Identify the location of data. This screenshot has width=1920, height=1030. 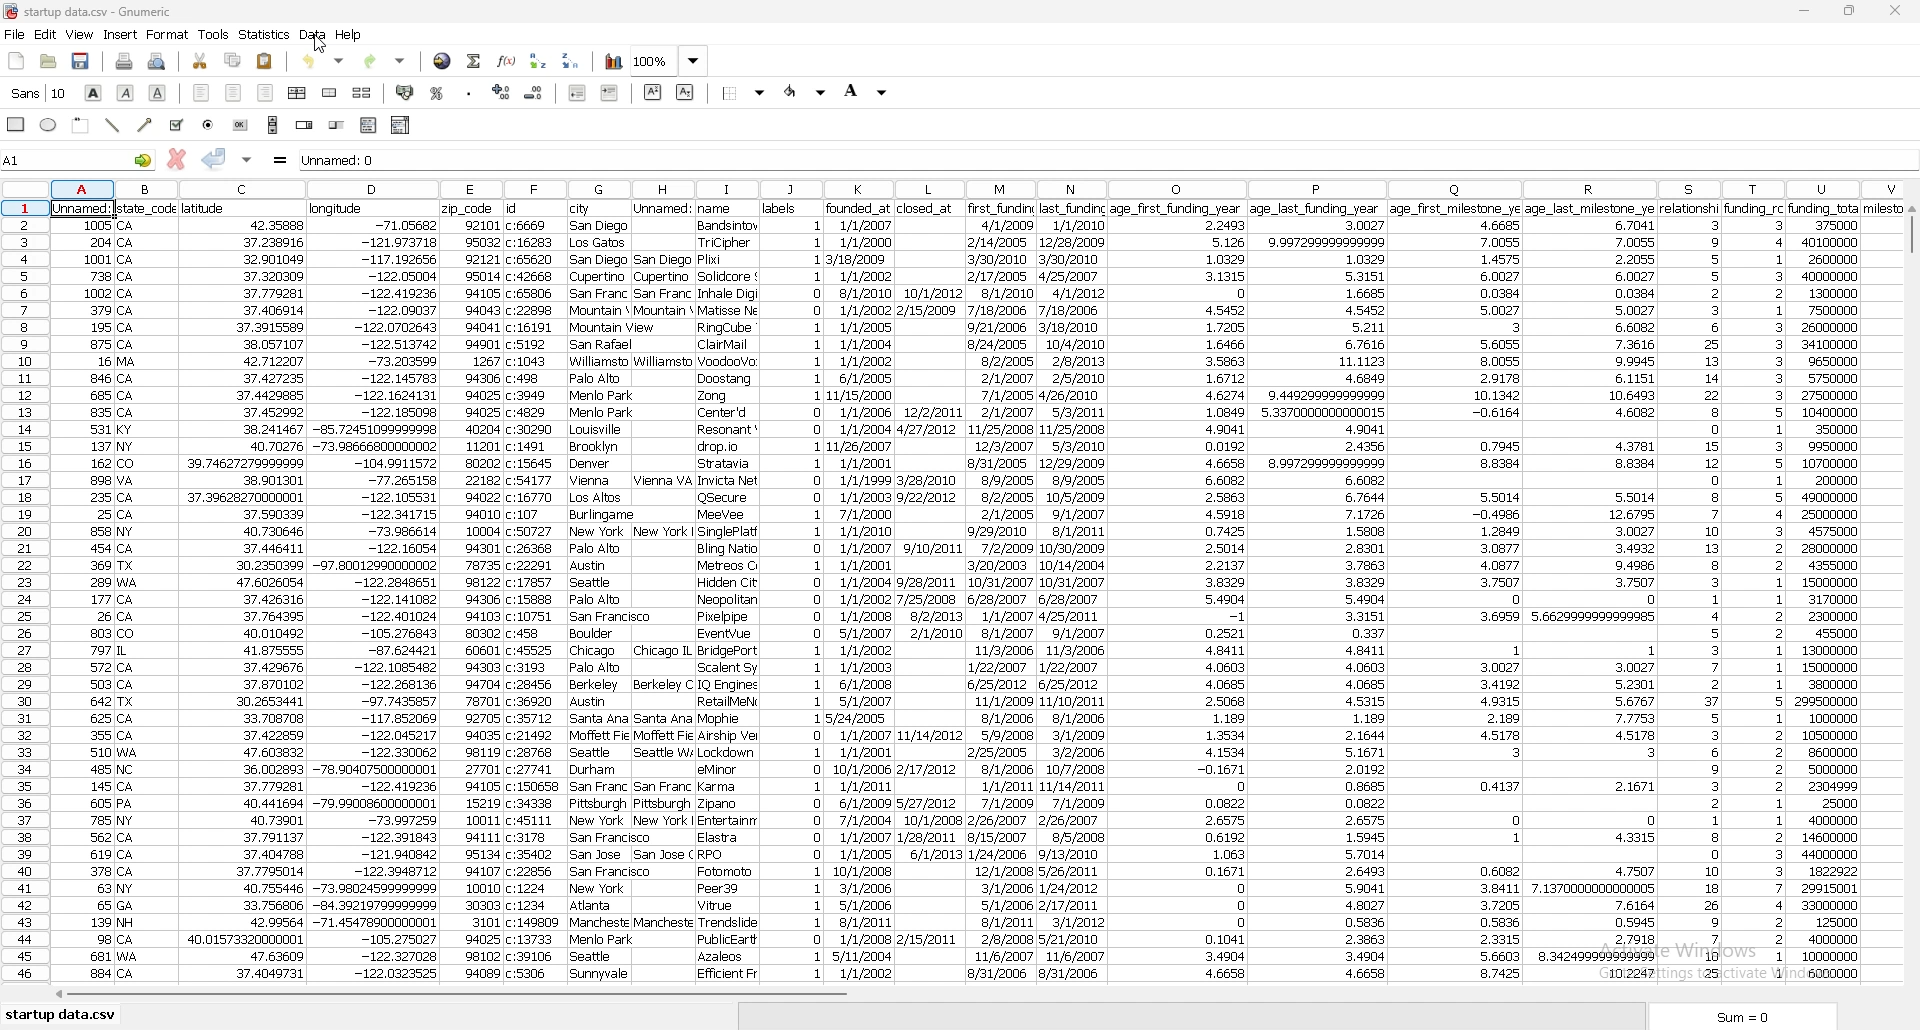
(795, 590).